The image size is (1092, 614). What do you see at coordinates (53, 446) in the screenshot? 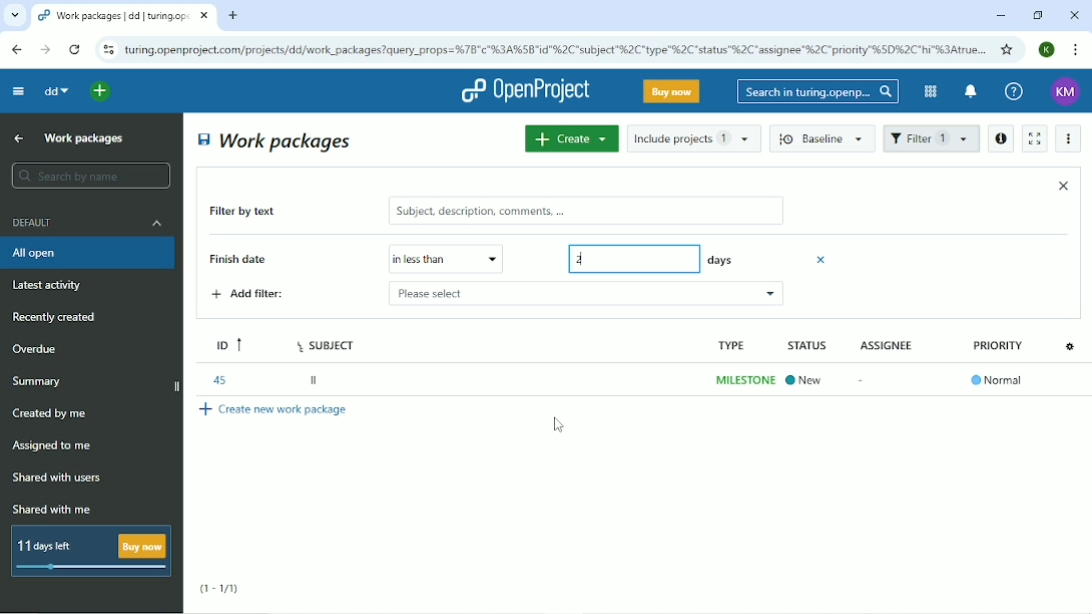
I see `Assigned to me` at bounding box center [53, 446].